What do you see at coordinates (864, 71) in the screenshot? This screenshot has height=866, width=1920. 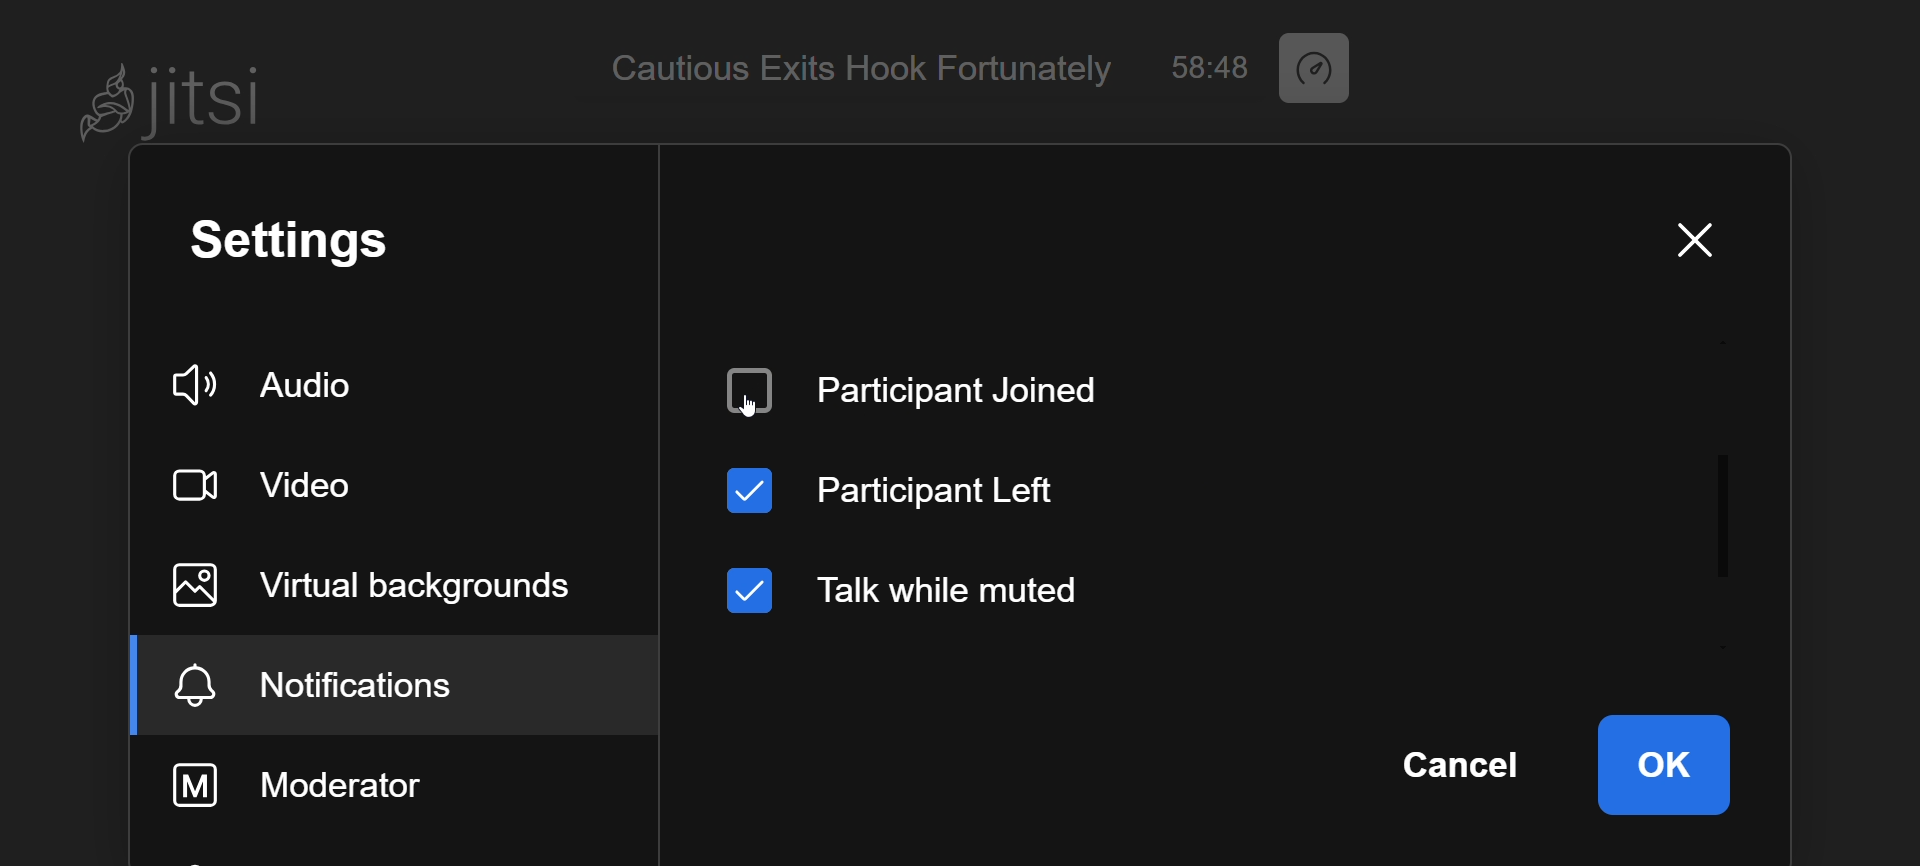 I see `Cautious Exits Hook Fortunately` at bounding box center [864, 71].